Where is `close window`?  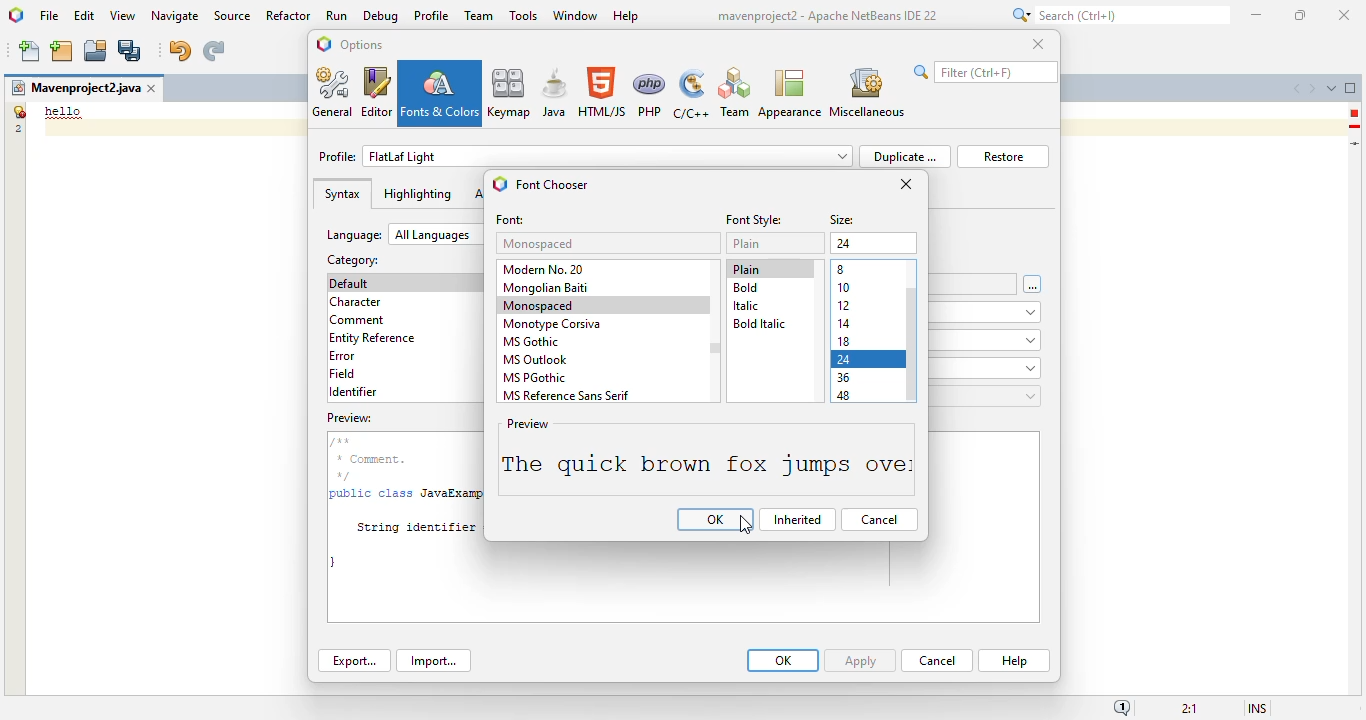
close window is located at coordinates (153, 88).